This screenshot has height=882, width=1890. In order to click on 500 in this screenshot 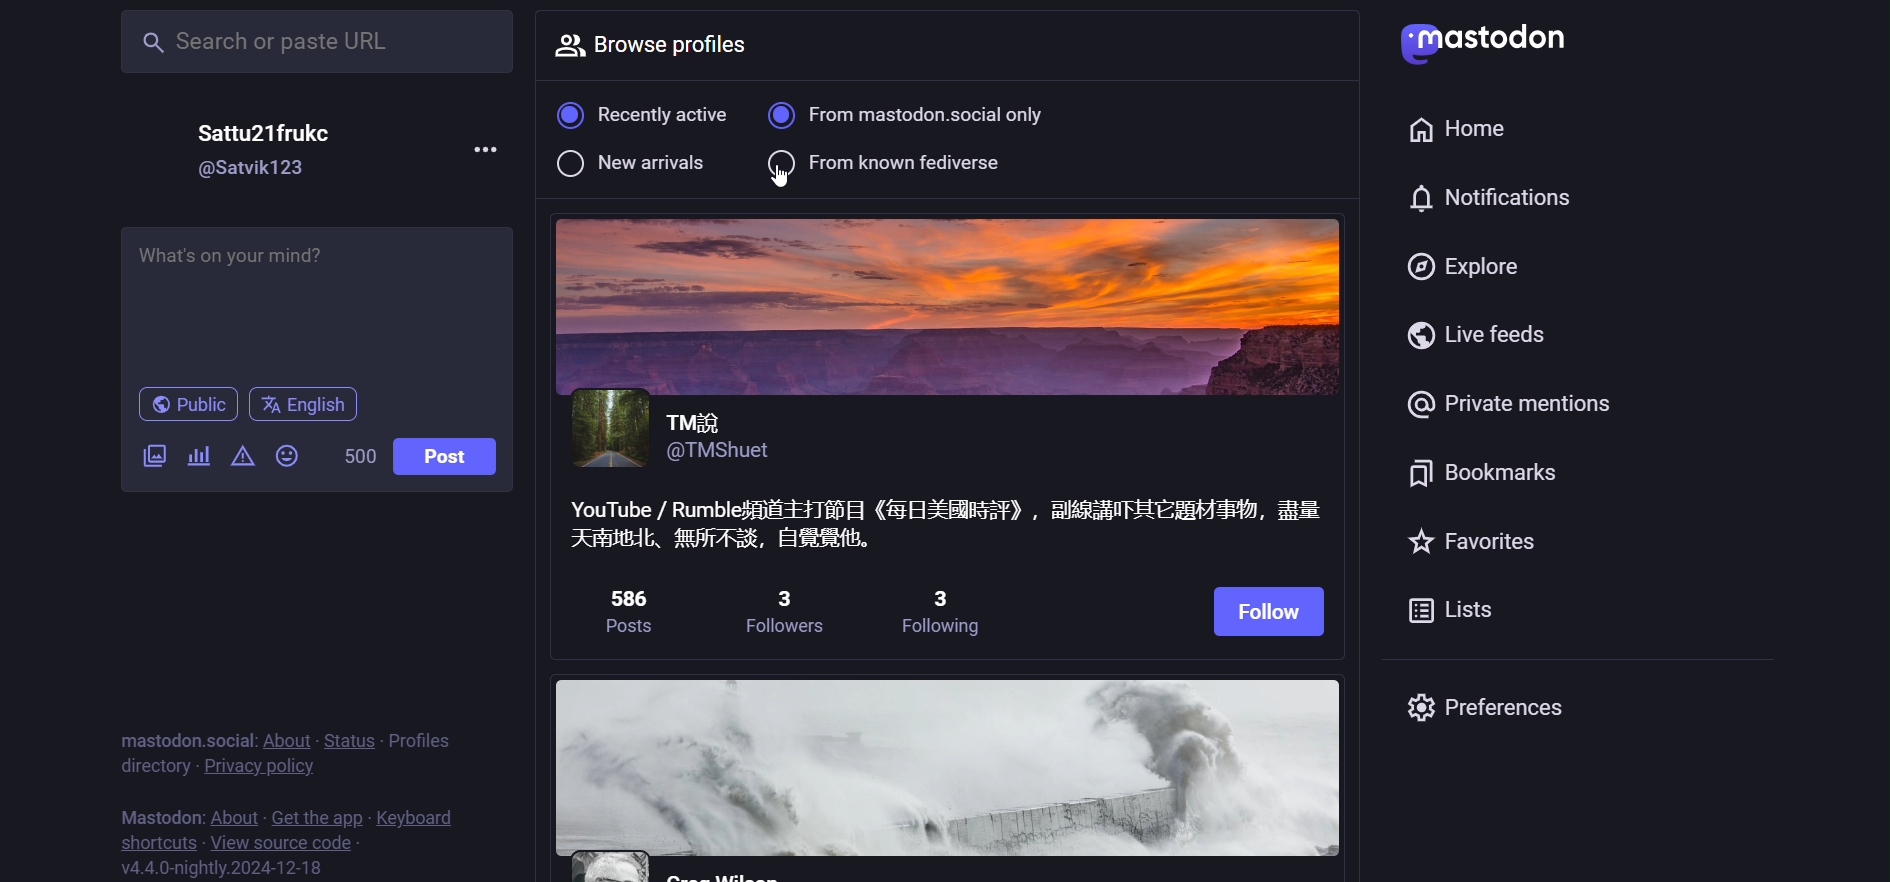, I will do `click(347, 454)`.